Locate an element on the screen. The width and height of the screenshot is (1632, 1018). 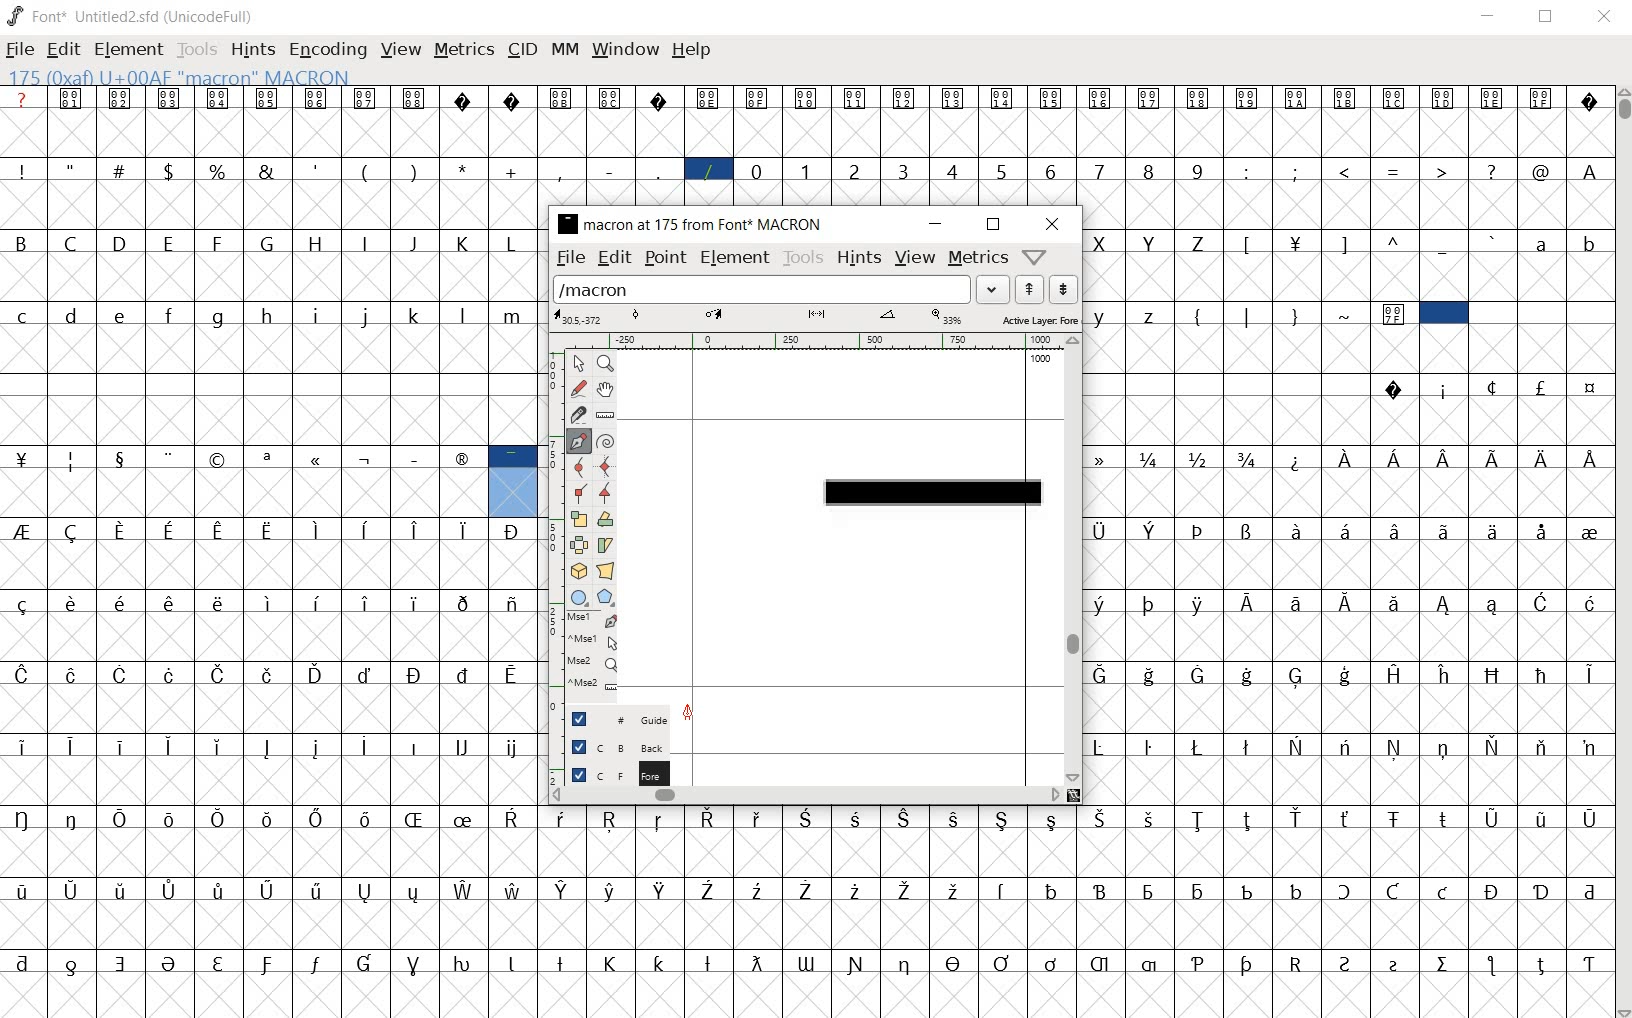
view is located at coordinates (915, 260).